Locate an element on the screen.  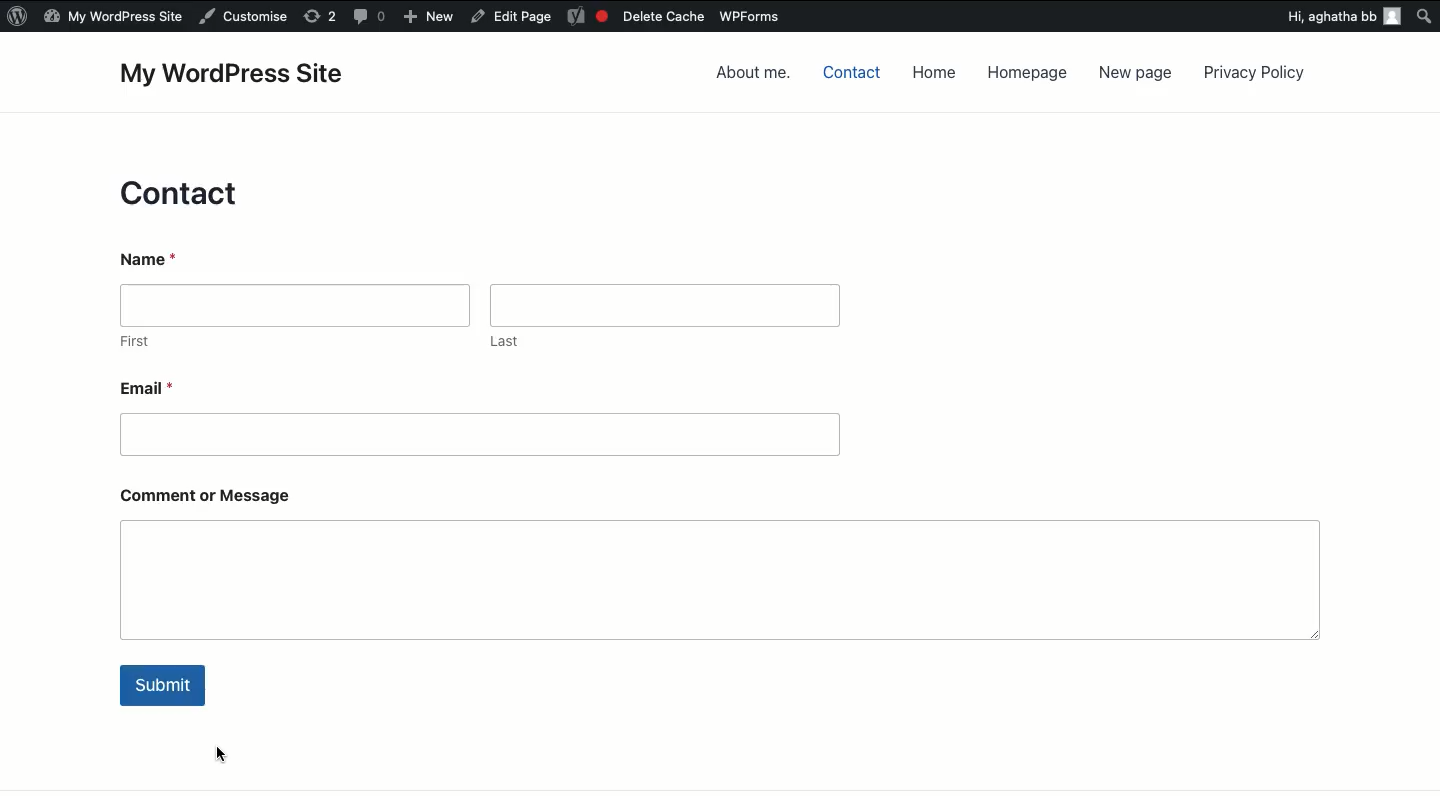
Email is located at coordinates (480, 416).